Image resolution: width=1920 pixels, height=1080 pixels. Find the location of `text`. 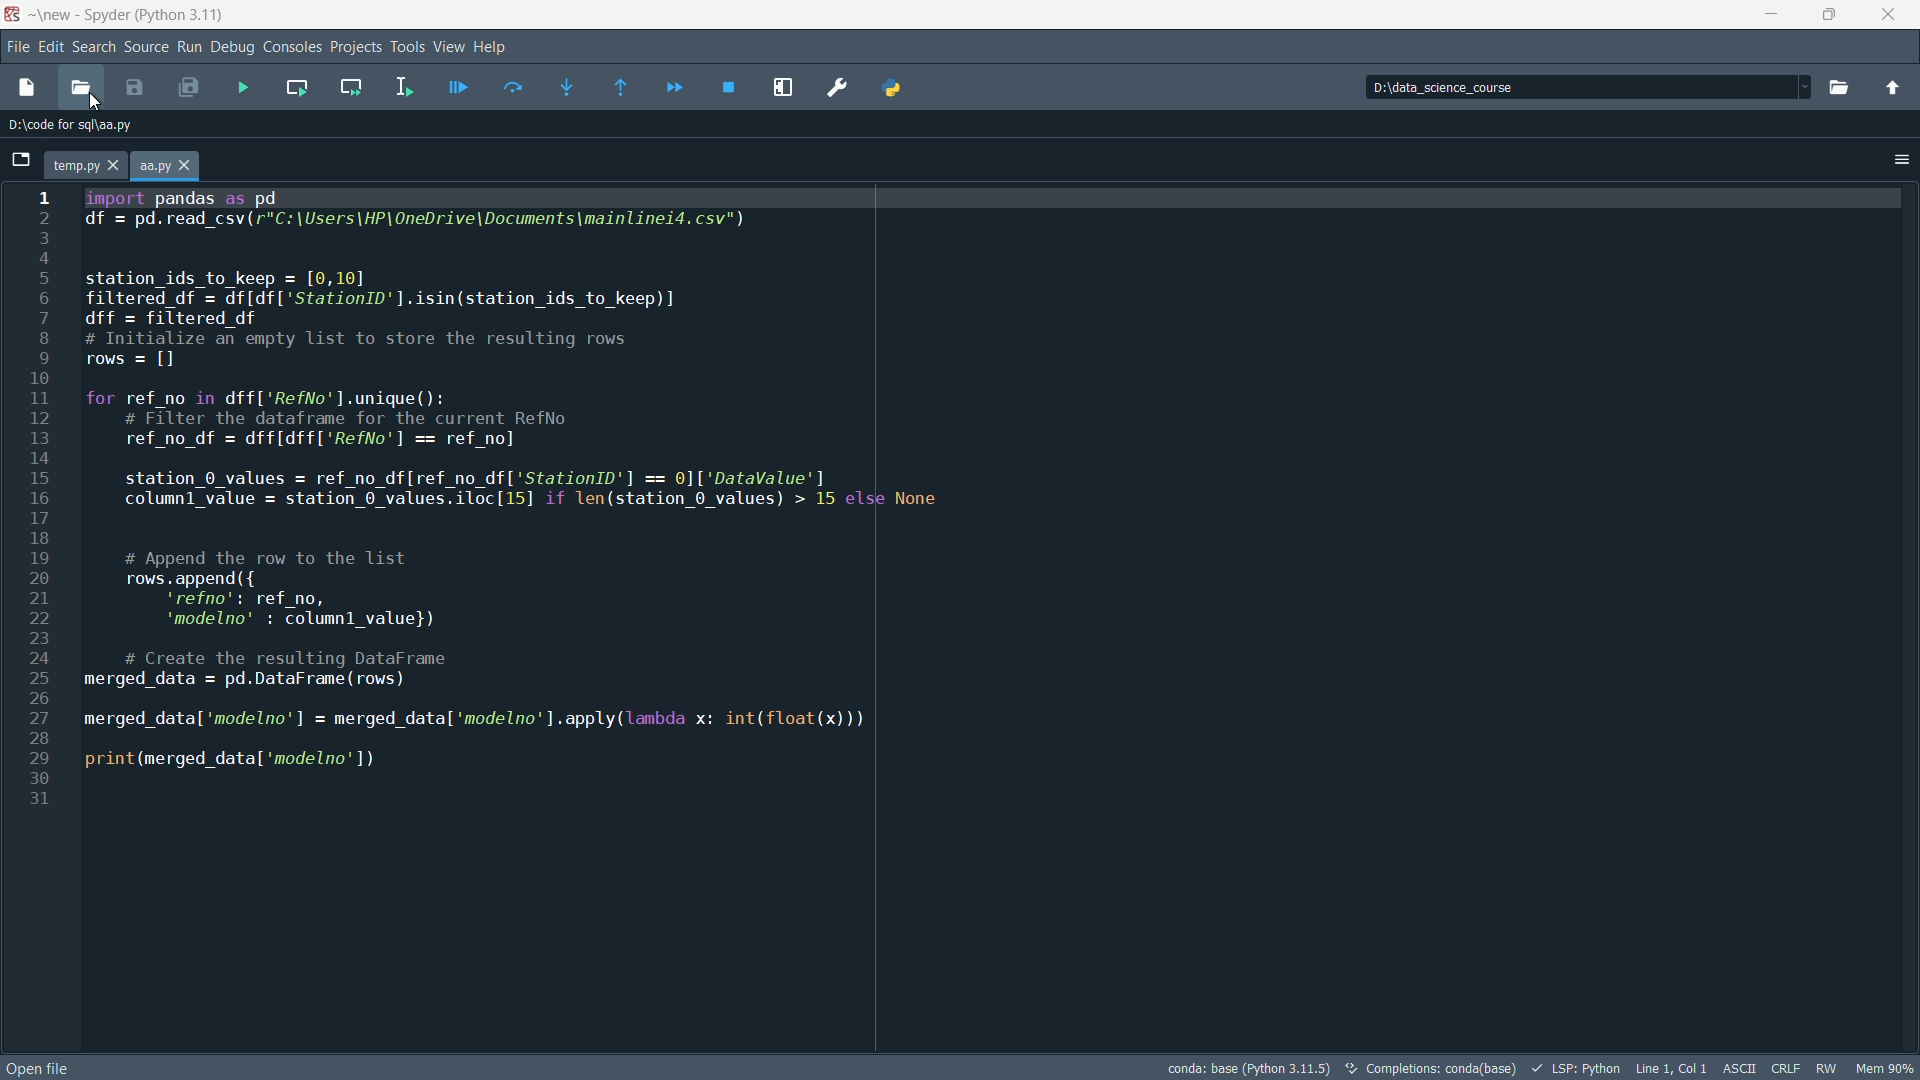

text is located at coordinates (1431, 1068).